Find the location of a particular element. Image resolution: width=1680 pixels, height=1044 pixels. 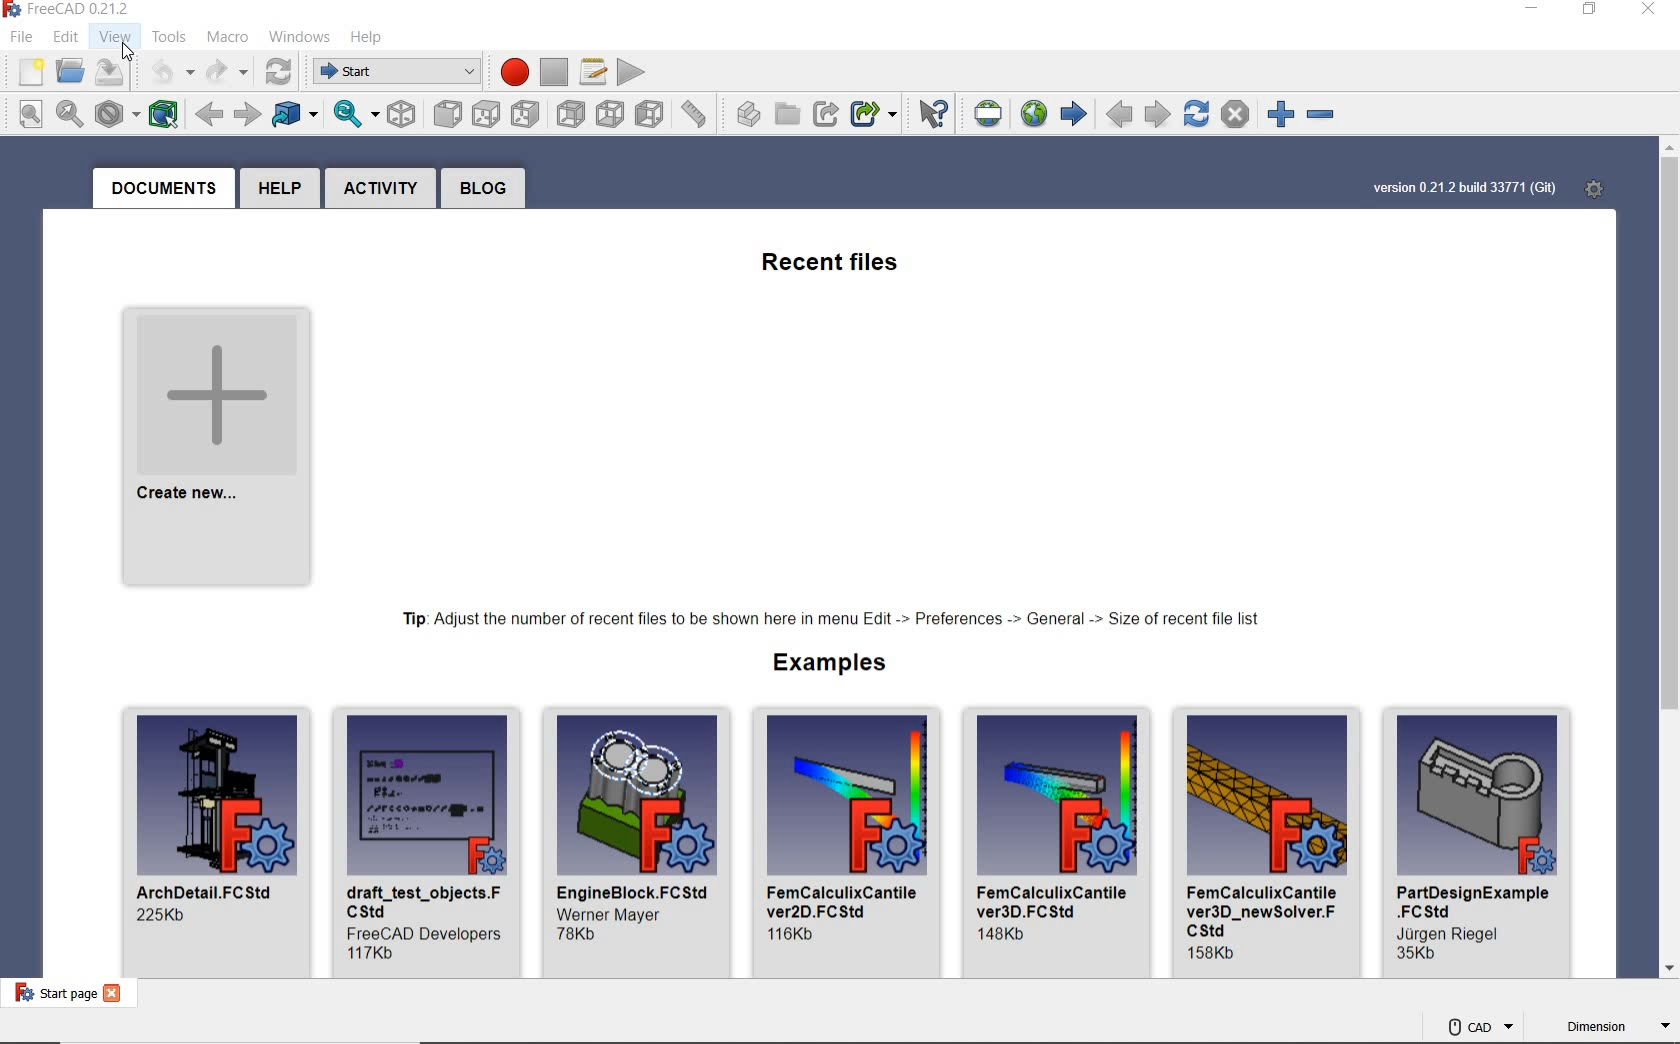

execute macro is located at coordinates (631, 73).